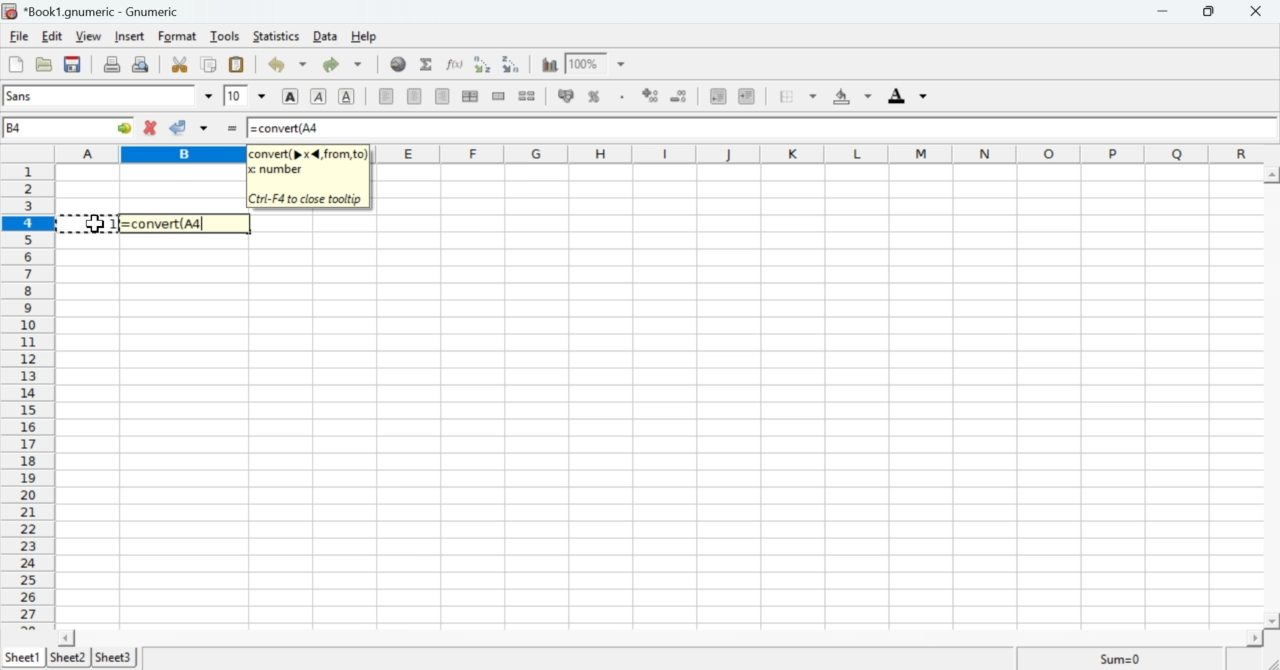  Describe the element at coordinates (648, 97) in the screenshot. I see `Sort by ascending` at that location.